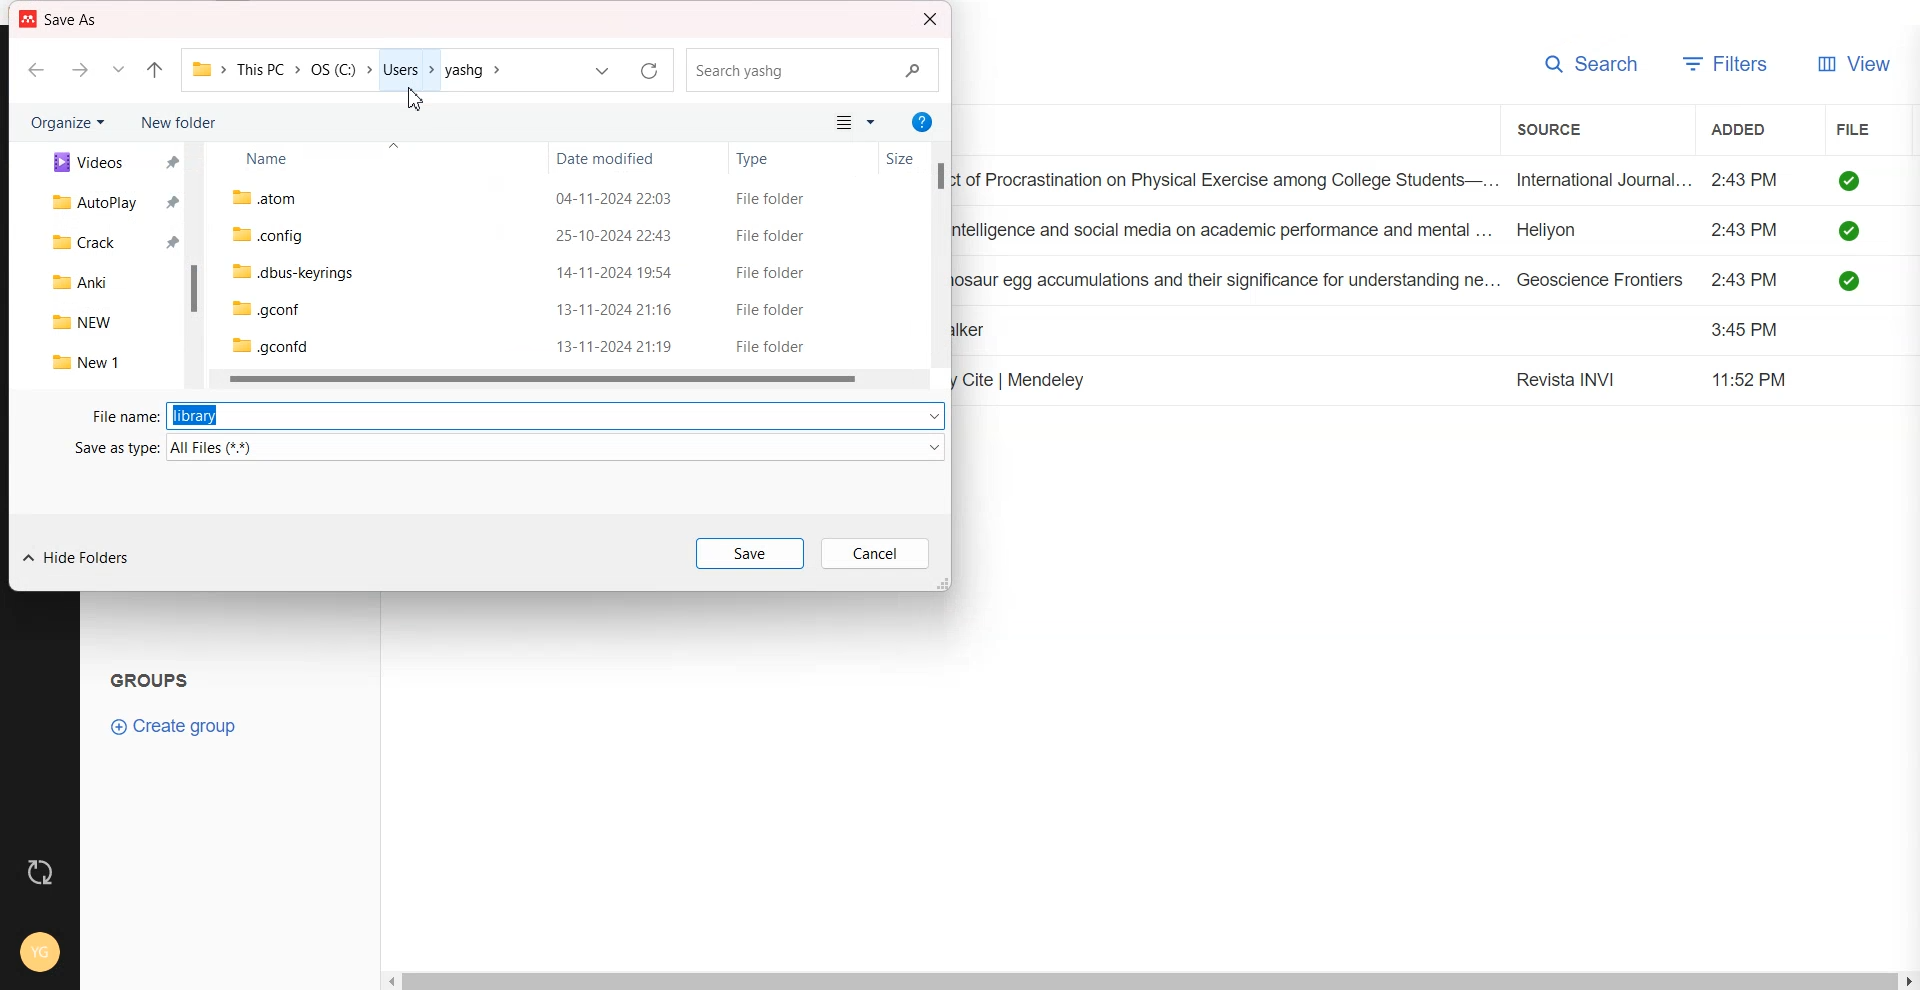  What do you see at coordinates (75, 21) in the screenshot?
I see `Save As` at bounding box center [75, 21].